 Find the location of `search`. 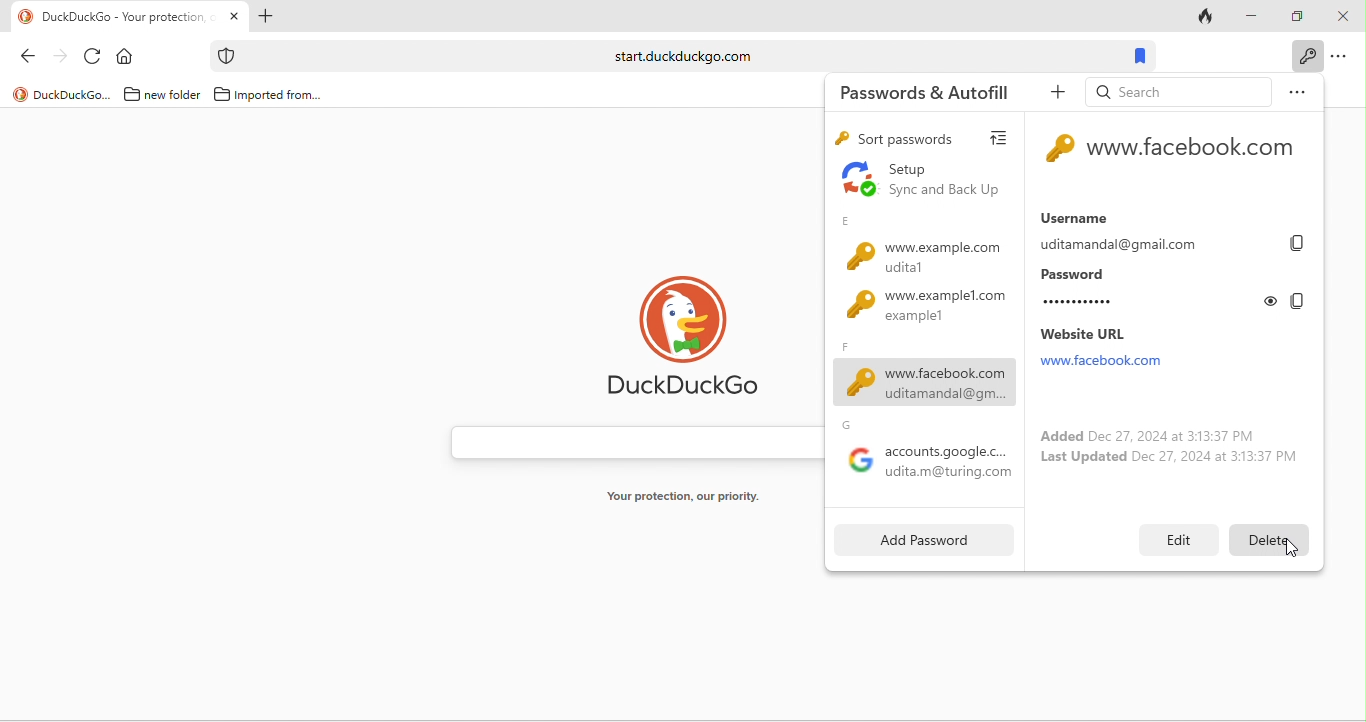

search is located at coordinates (1176, 91).